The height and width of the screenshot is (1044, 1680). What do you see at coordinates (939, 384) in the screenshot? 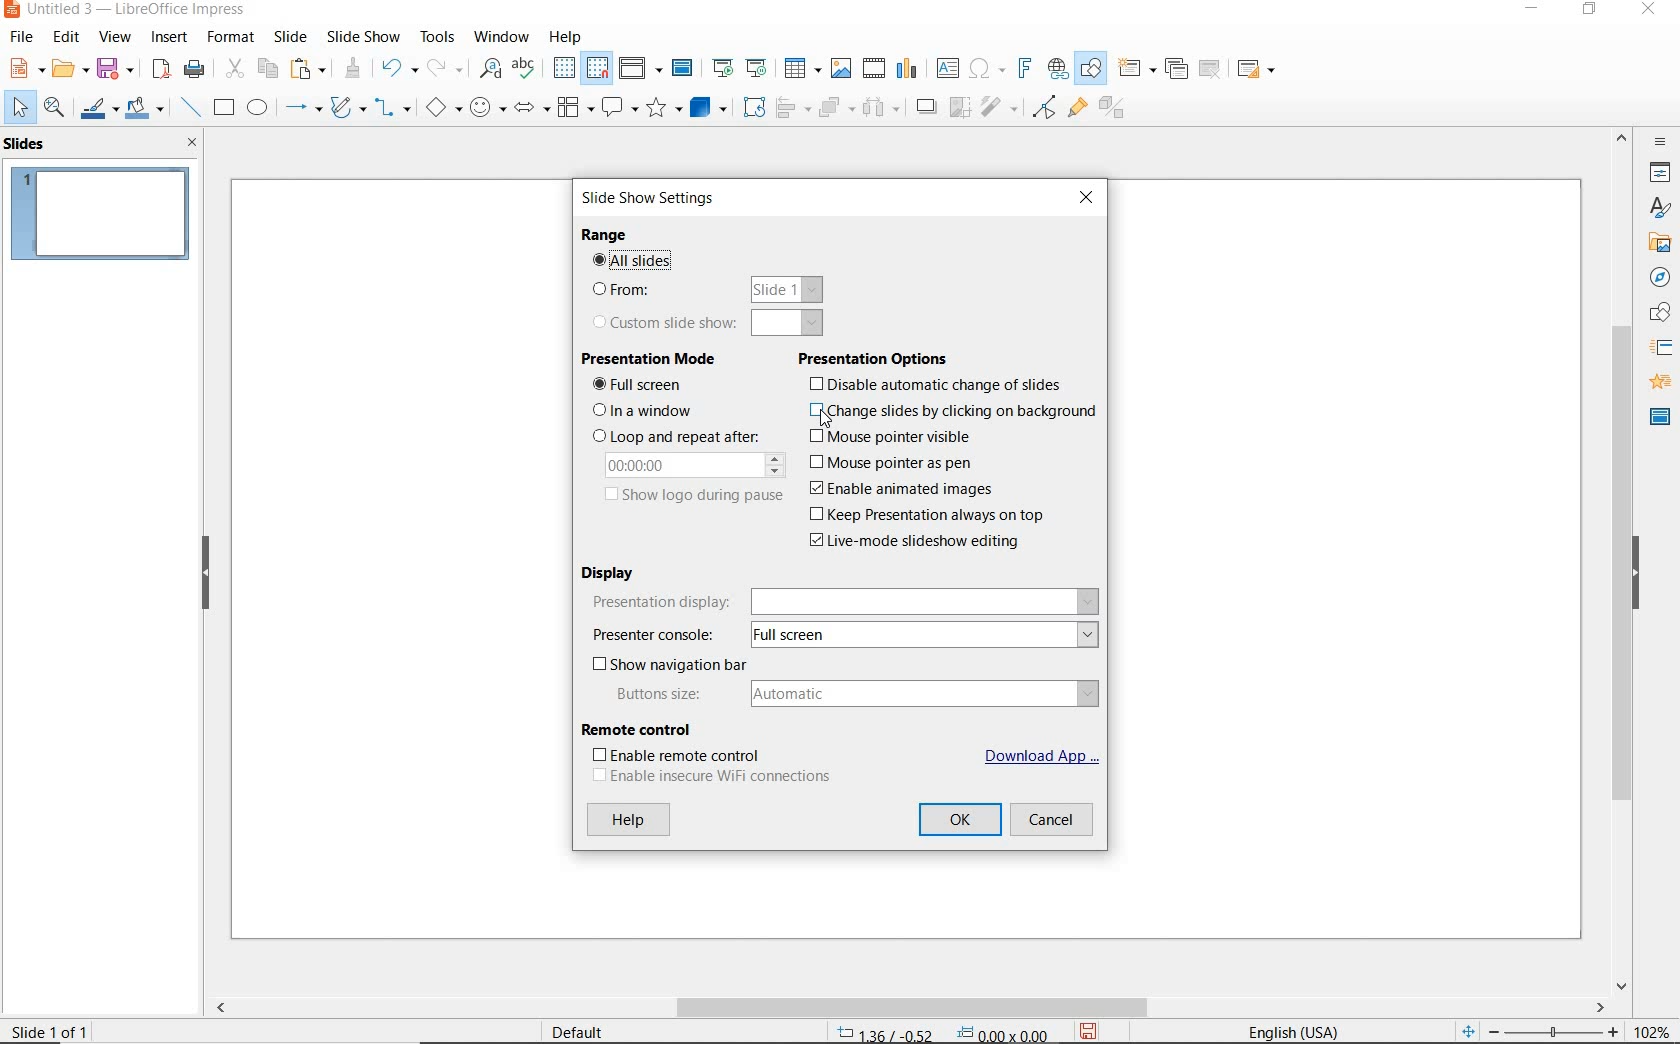
I see `disable automatic change of slides` at bounding box center [939, 384].